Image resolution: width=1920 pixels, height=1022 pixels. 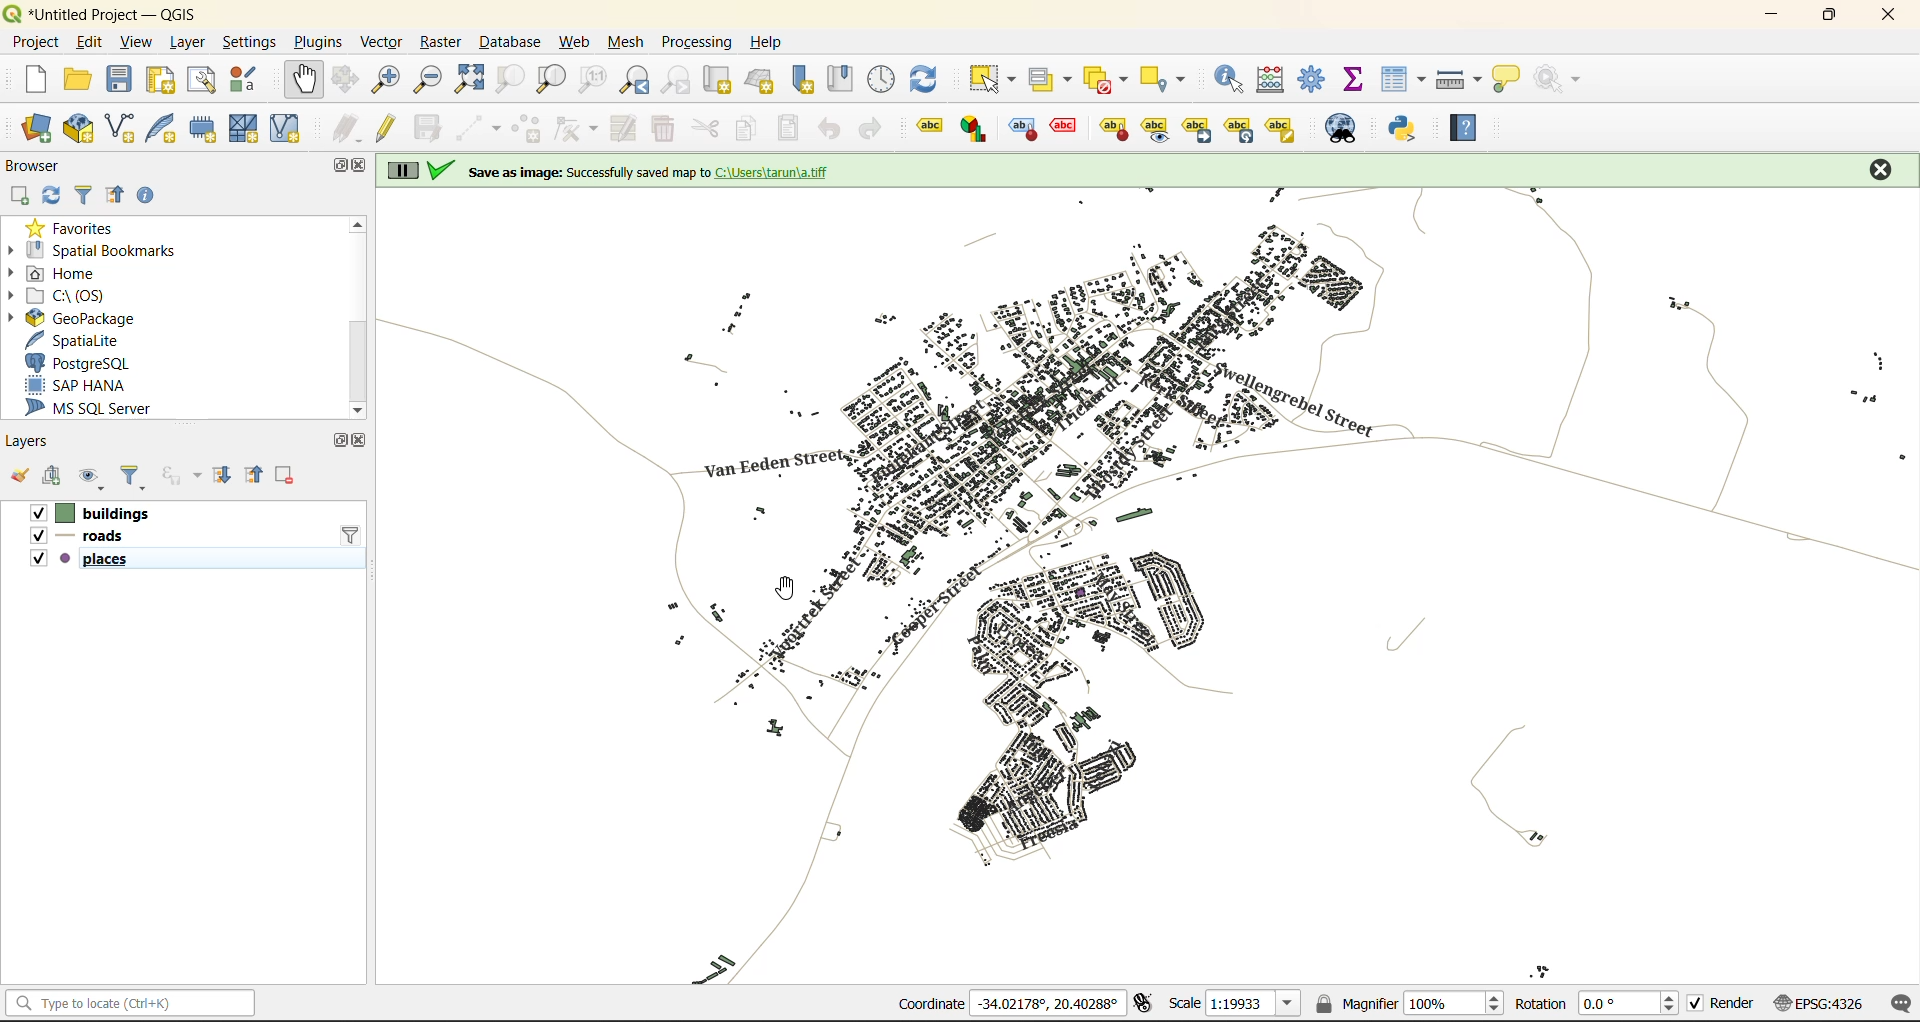 I want to click on new virtual layer, so click(x=286, y=127).